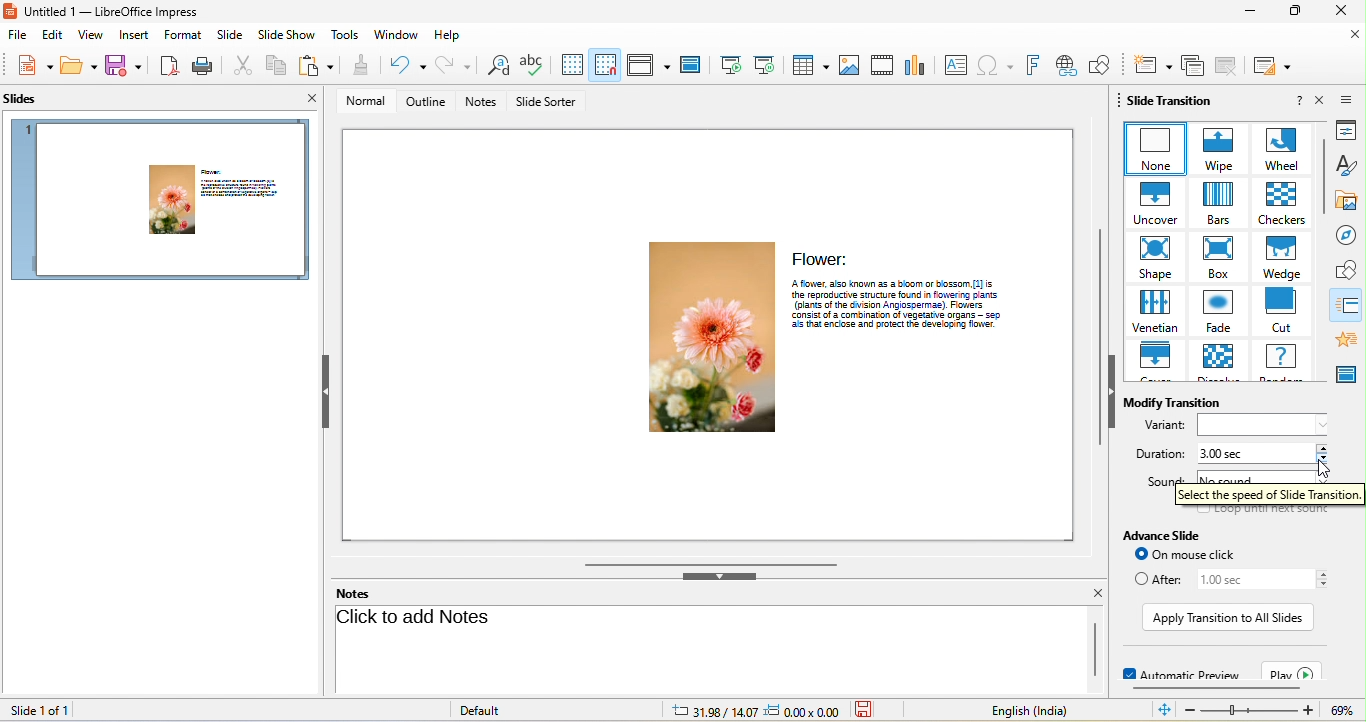  What do you see at coordinates (397, 36) in the screenshot?
I see `window` at bounding box center [397, 36].